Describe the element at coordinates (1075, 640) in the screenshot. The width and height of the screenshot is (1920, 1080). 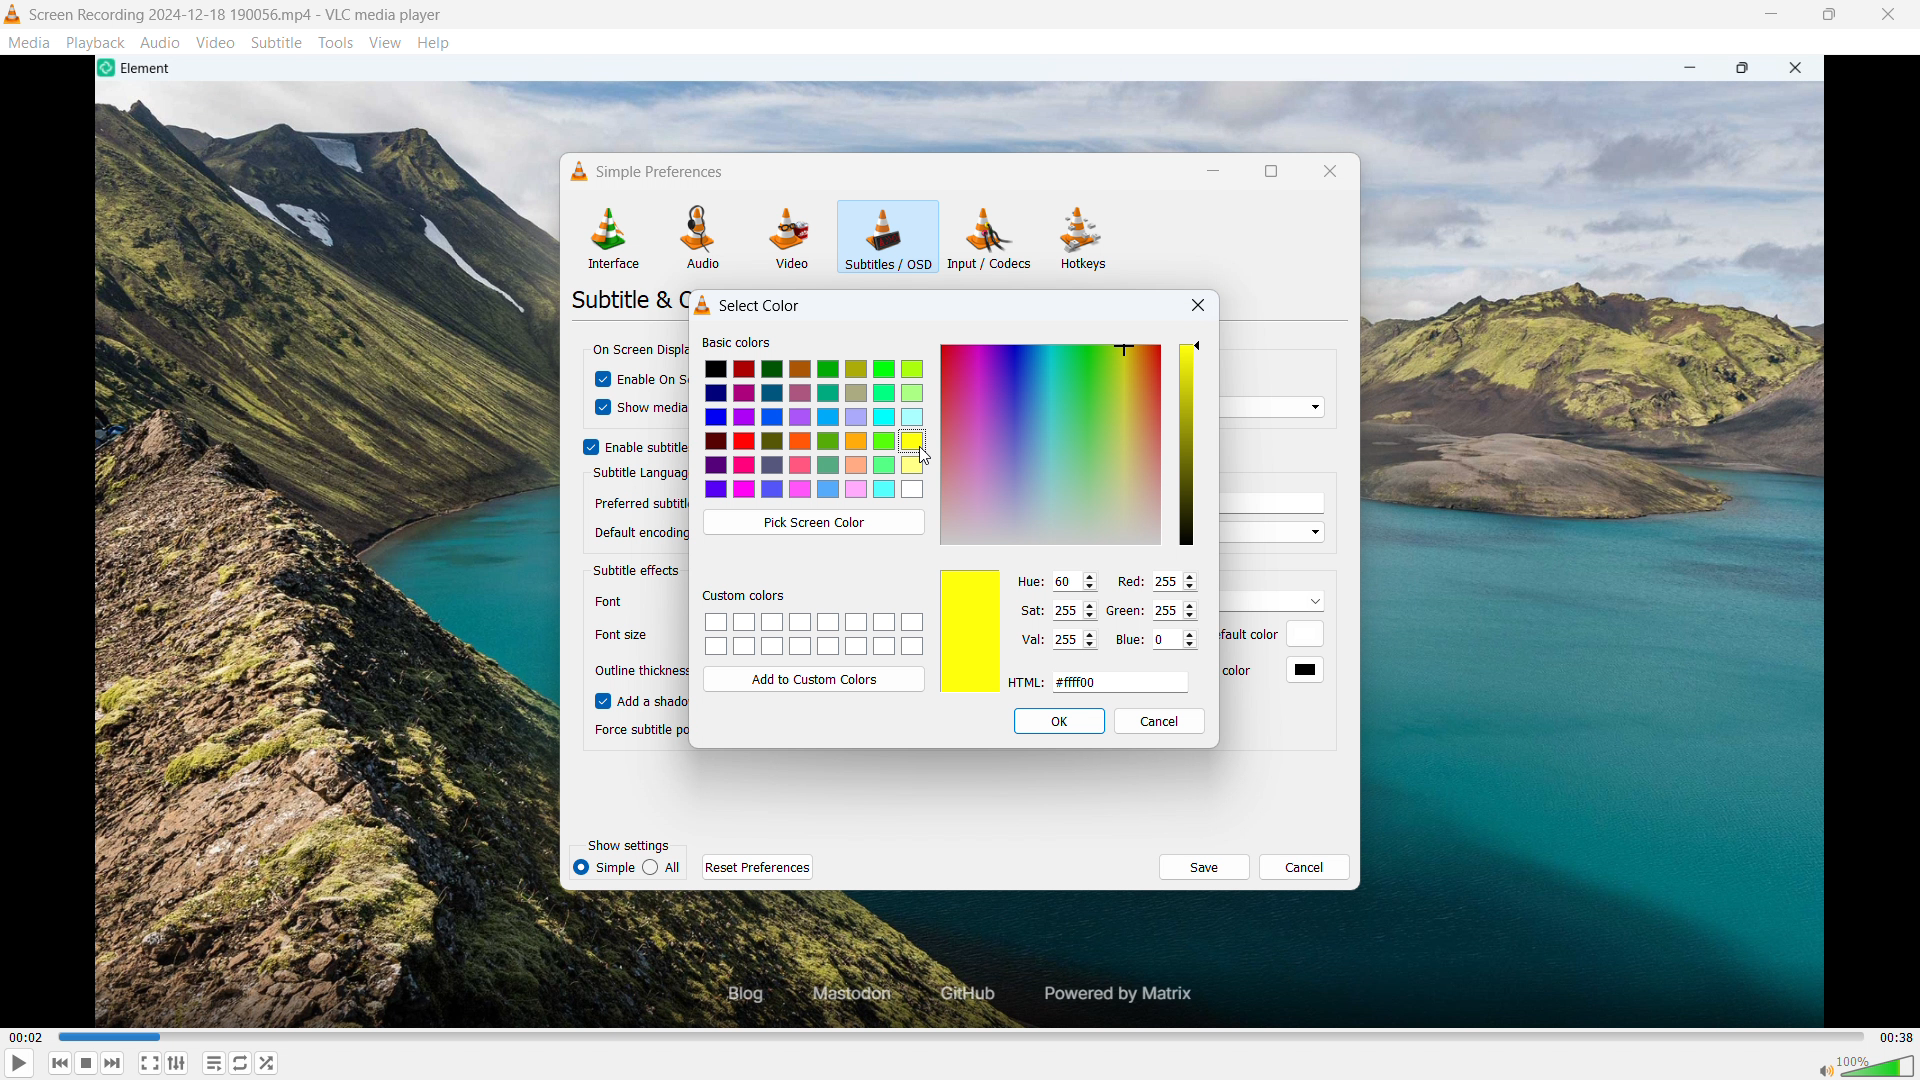
I see `set val` at that location.